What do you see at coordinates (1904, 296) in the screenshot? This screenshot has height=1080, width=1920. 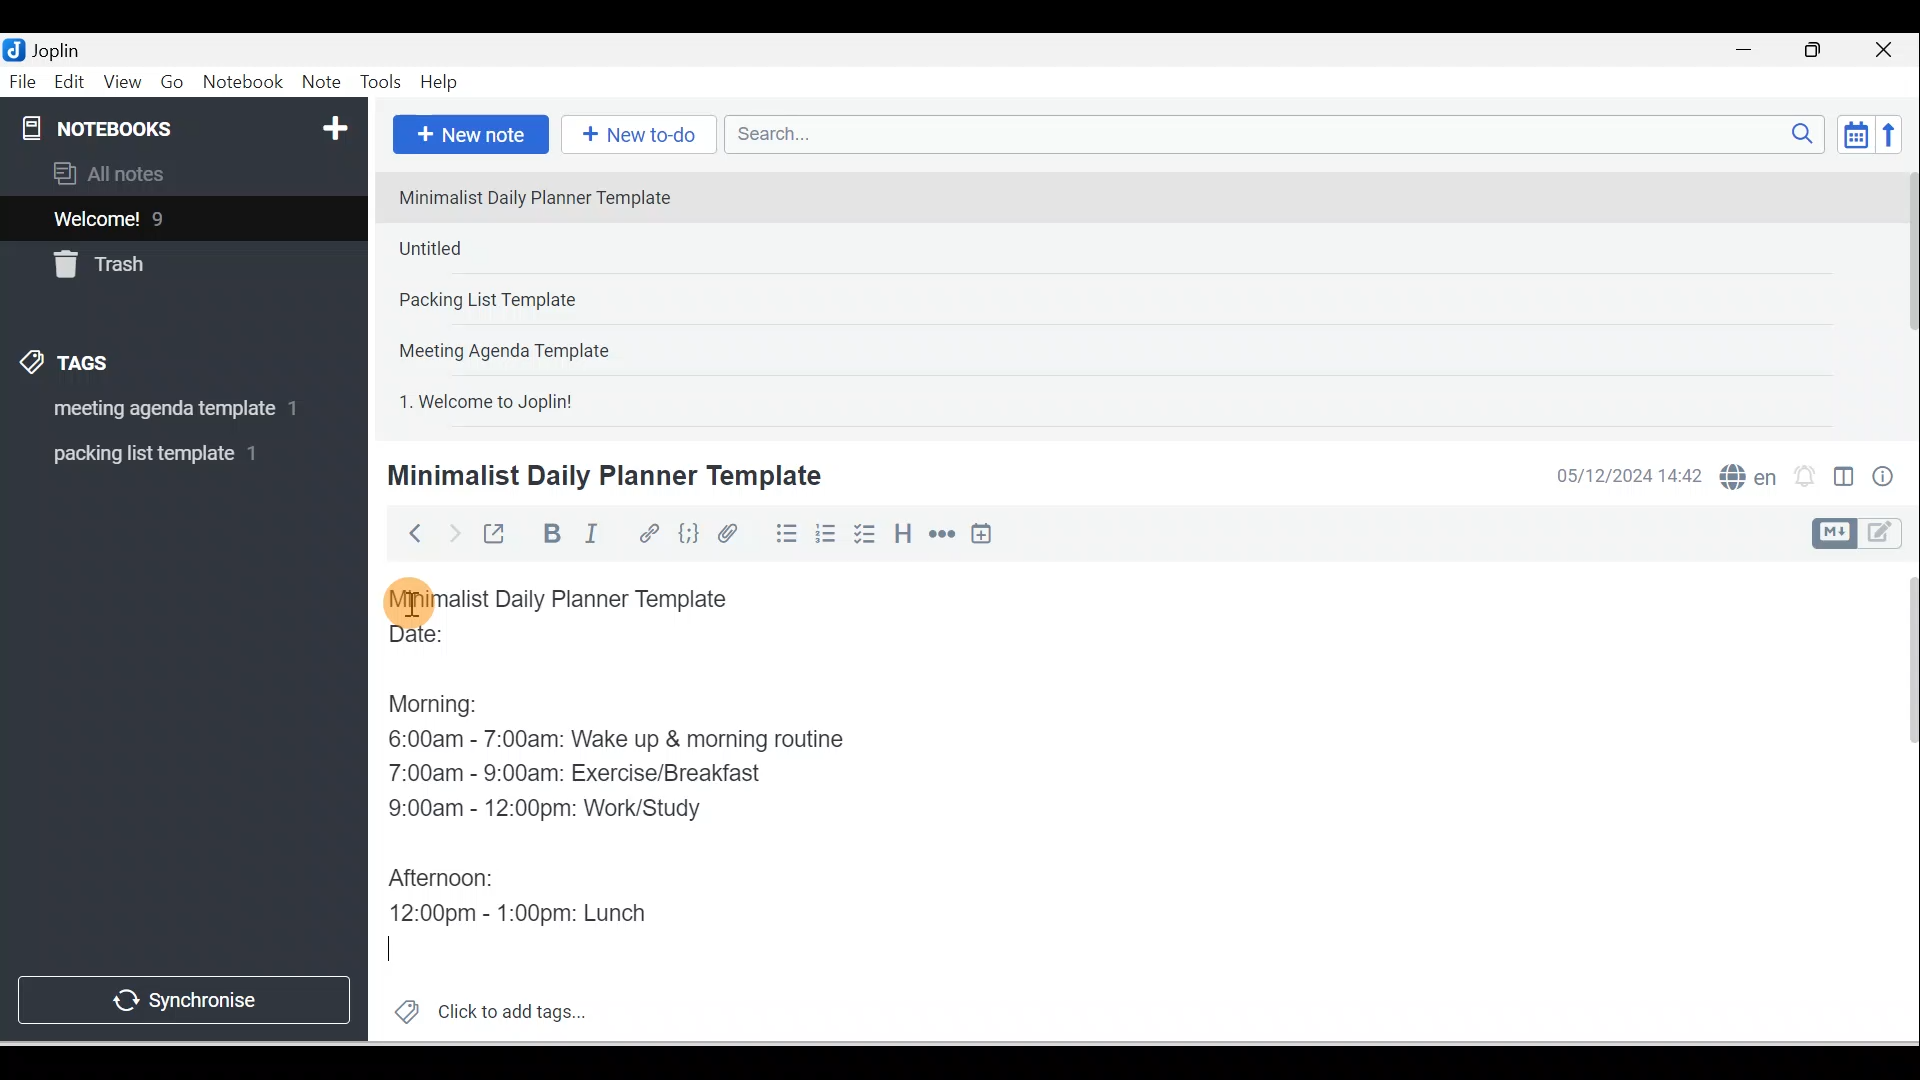 I see `Scroll bar` at bounding box center [1904, 296].